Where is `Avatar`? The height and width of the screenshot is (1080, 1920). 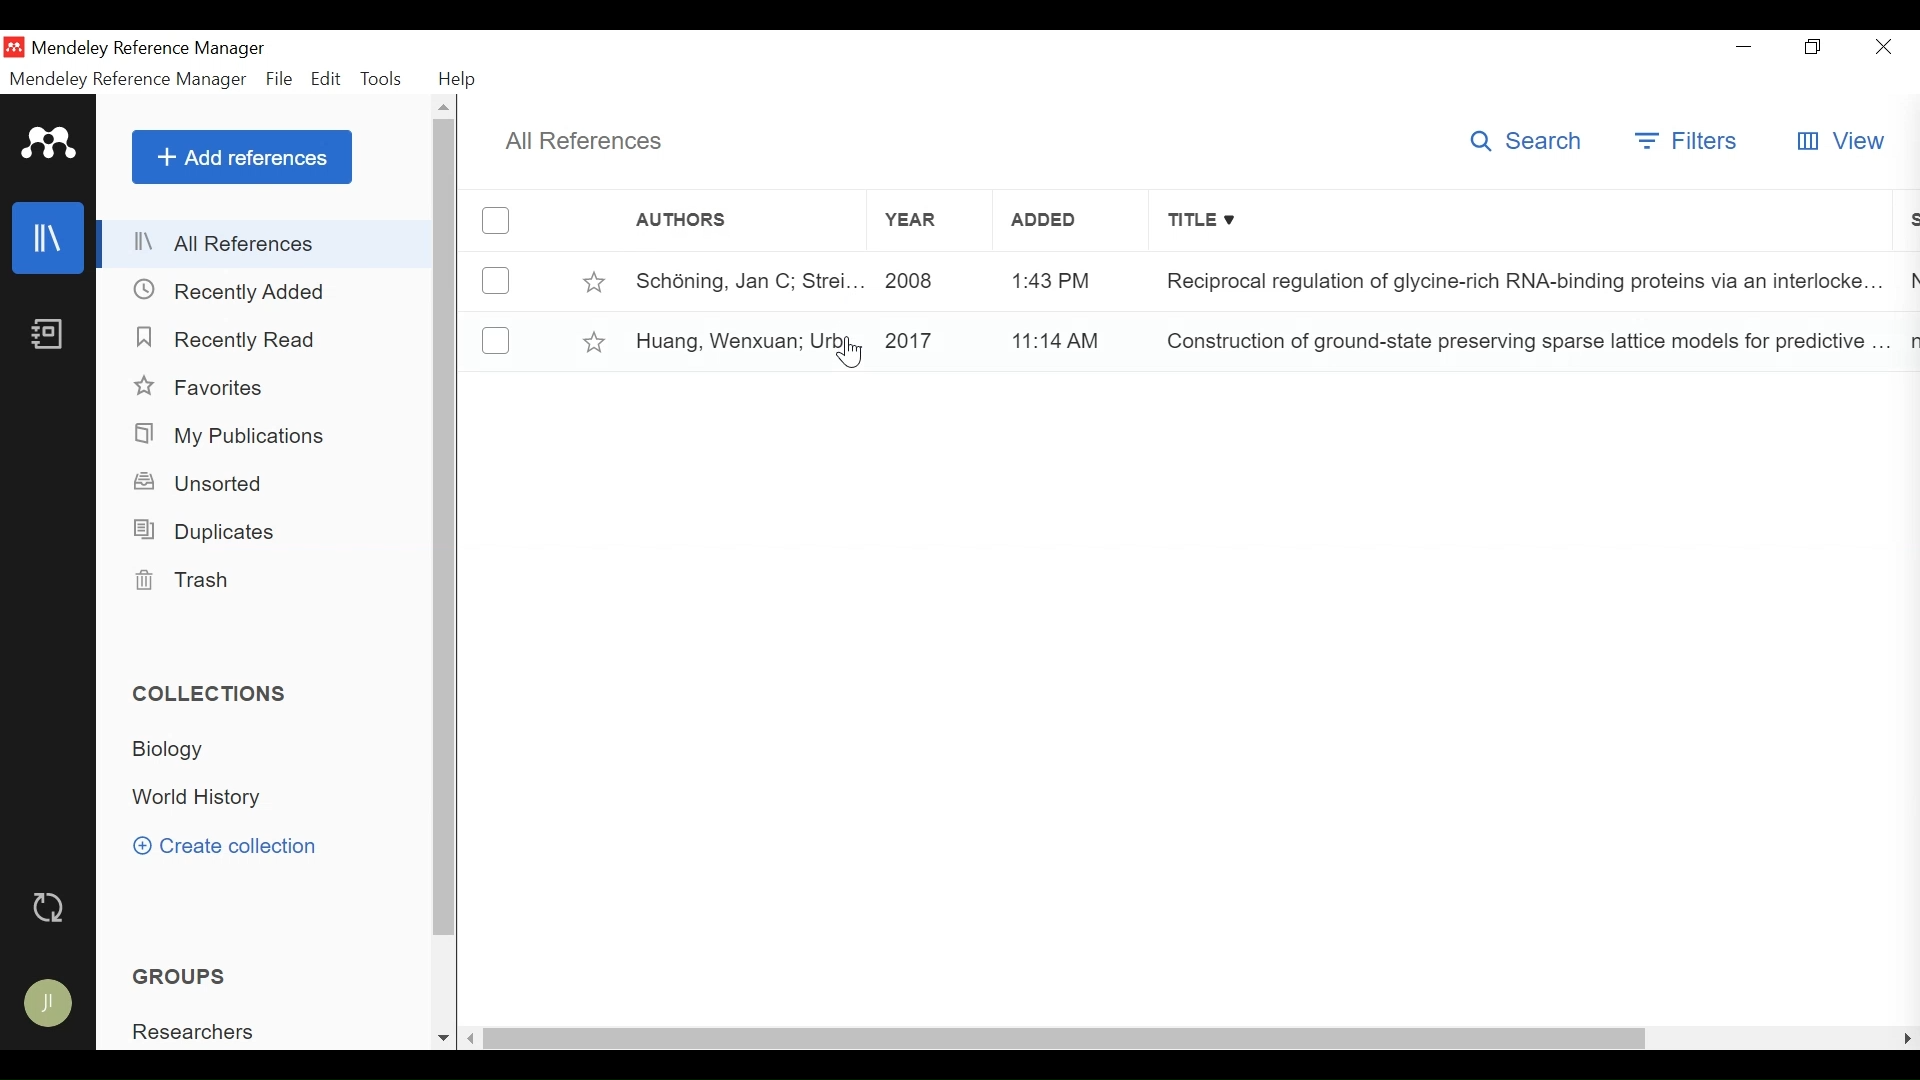
Avatar is located at coordinates (49, 1004).